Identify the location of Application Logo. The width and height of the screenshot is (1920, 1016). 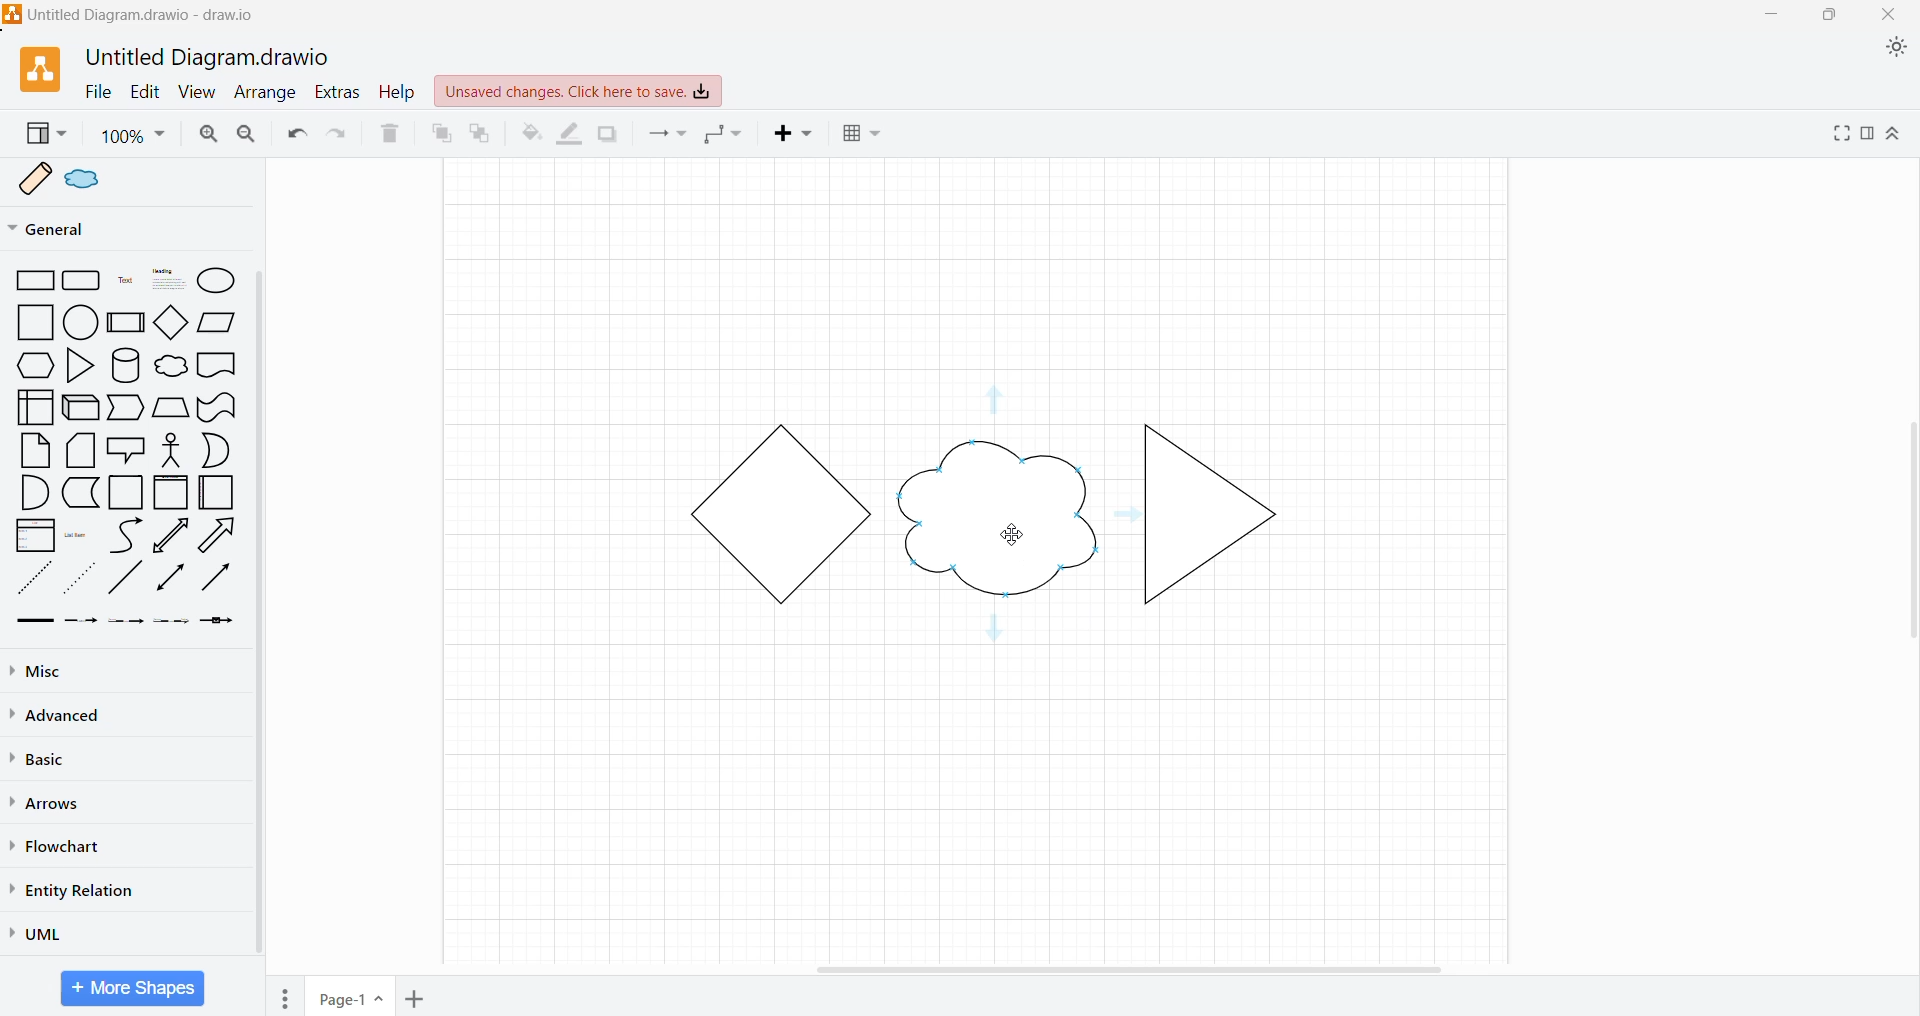
(30, 68).